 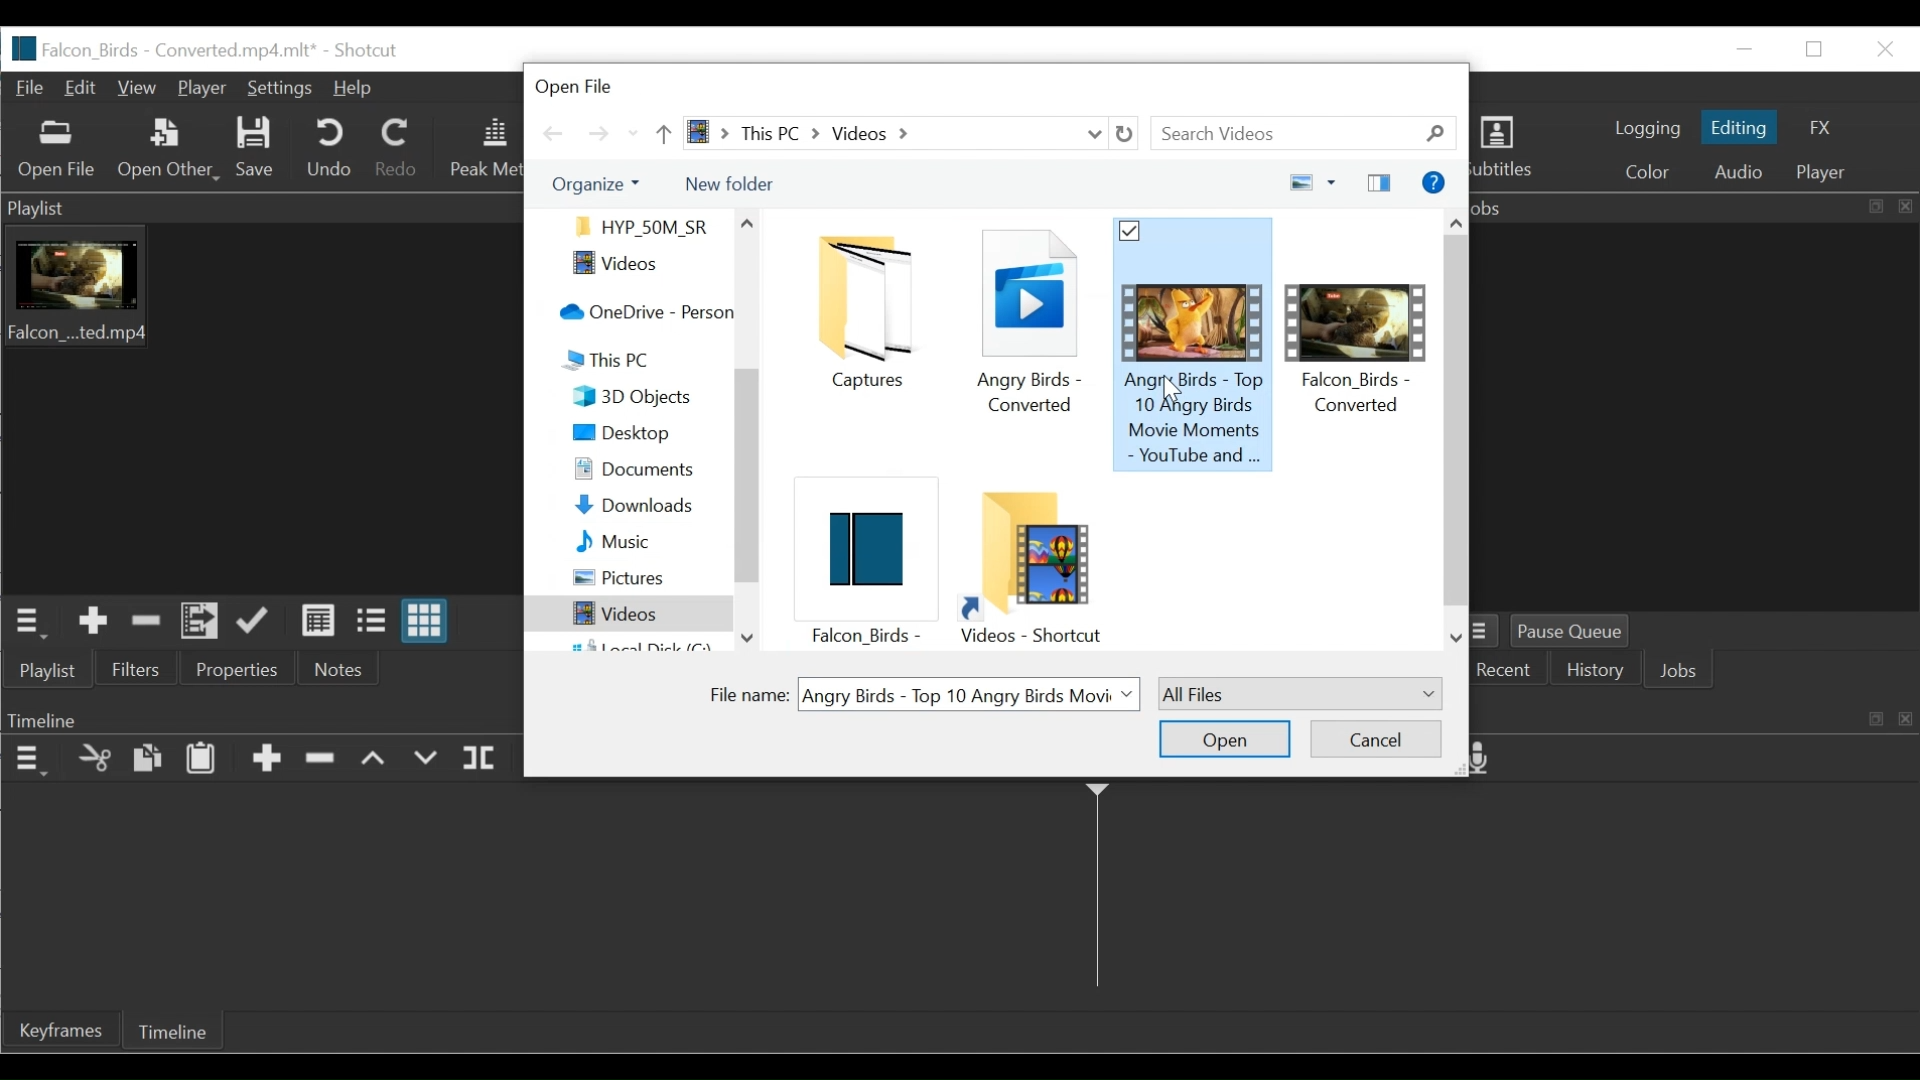 What do you see at coordinates (32, 88) in the screenshot?
I see `File` at bounding box center [32, 88].